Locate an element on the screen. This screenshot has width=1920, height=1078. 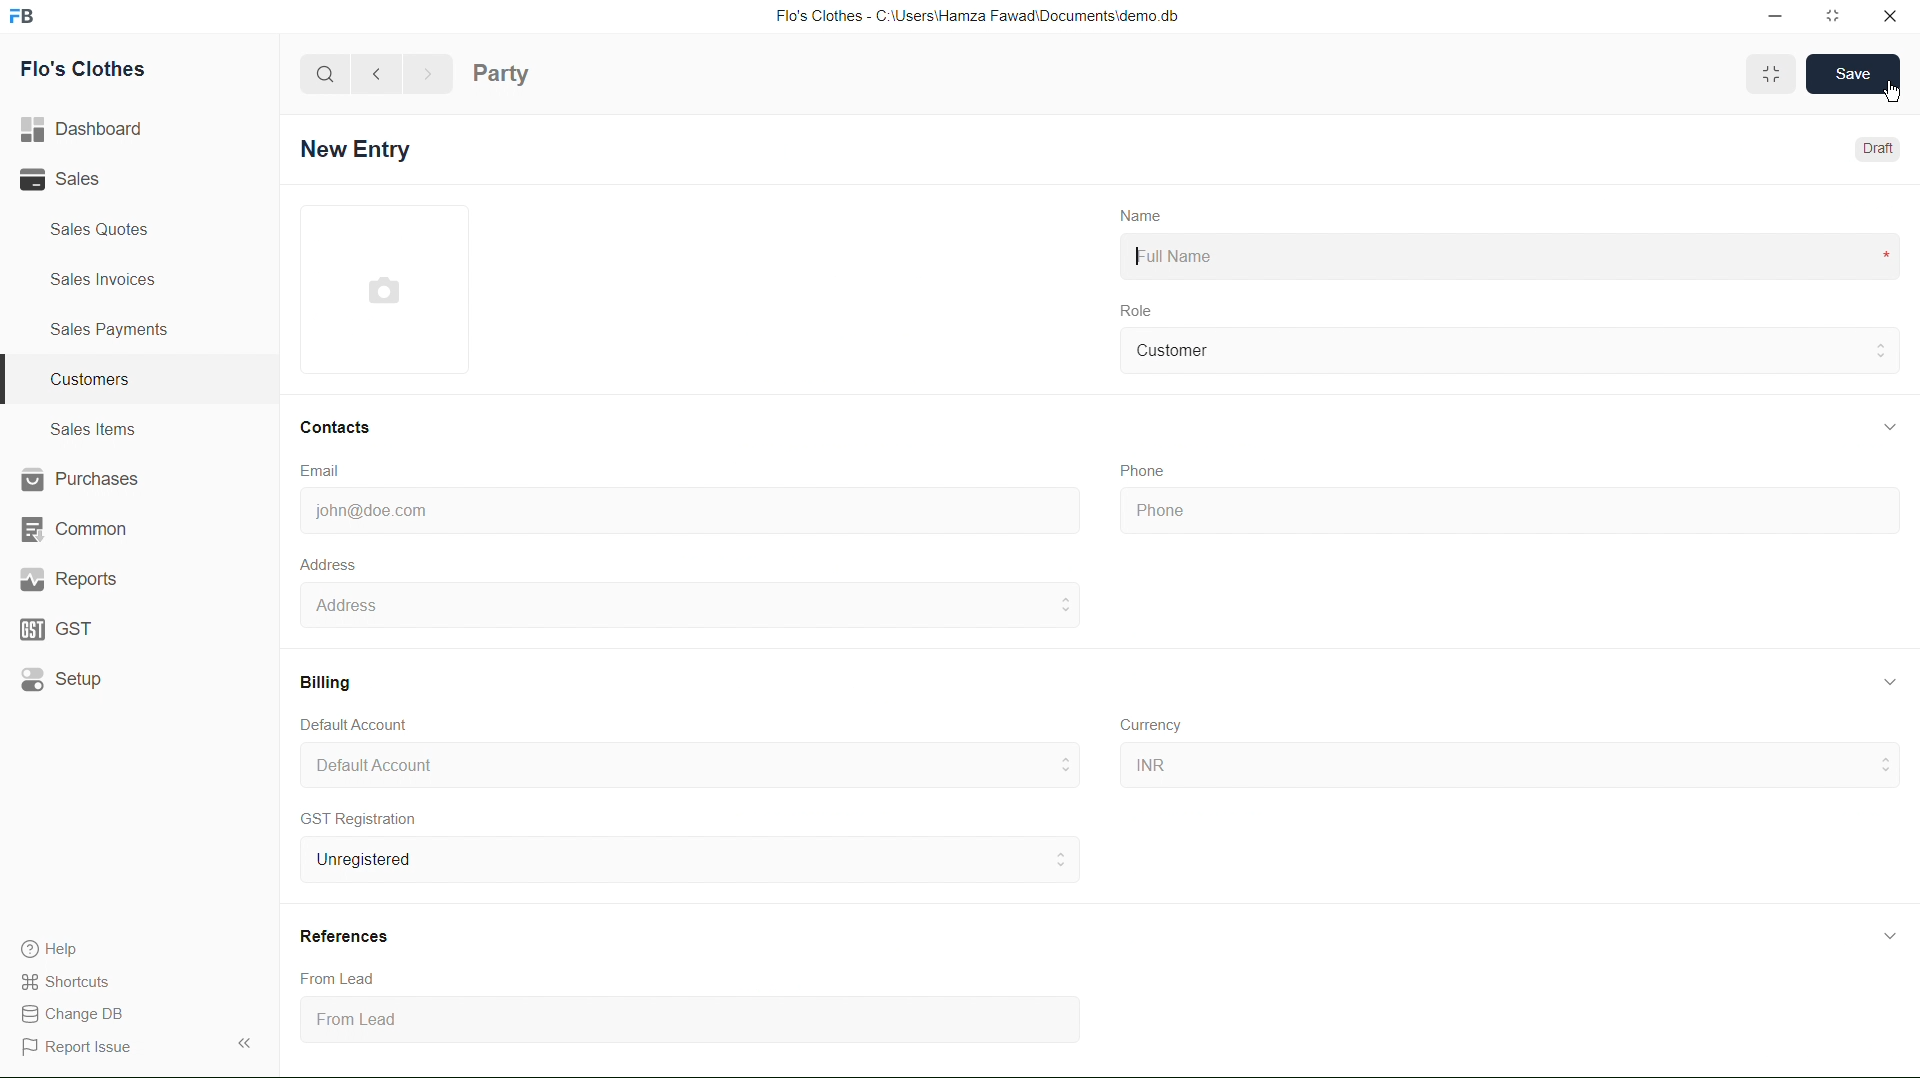
change DB is located at coordinates (73, 1013).